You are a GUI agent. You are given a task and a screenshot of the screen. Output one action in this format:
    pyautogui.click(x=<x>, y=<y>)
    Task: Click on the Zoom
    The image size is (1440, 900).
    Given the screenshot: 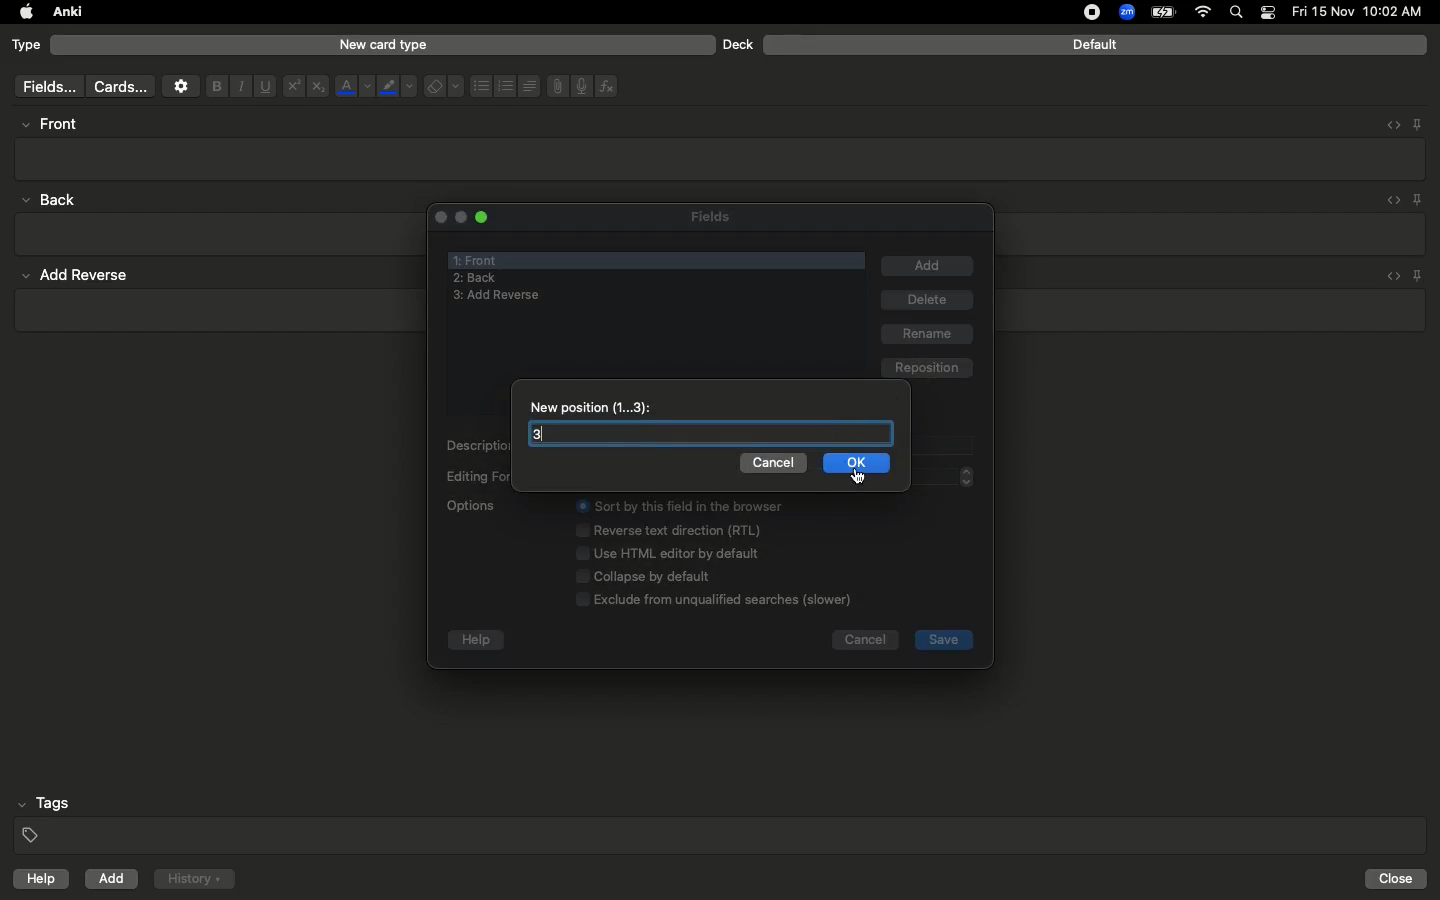 What is the action you would take?
    pyautogui.click(x=1125, y=13)
    